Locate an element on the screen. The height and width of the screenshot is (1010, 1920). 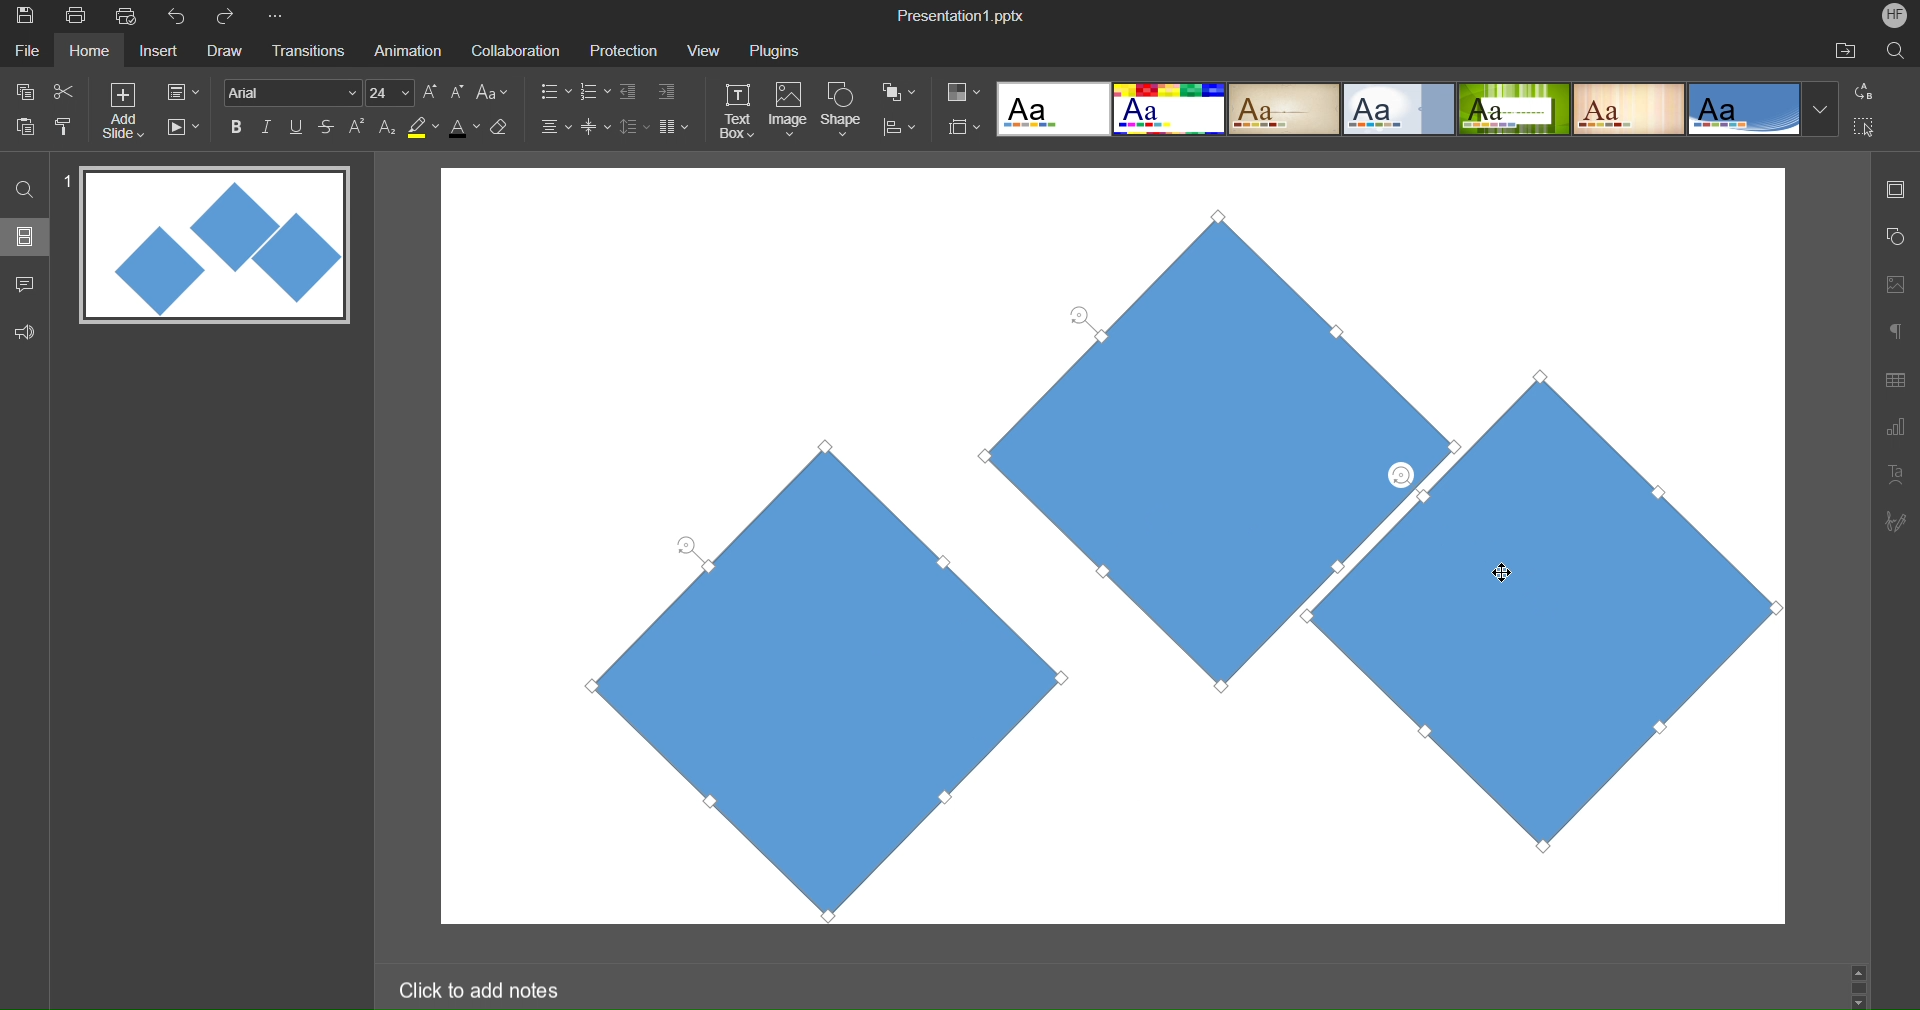
Superscript is located at coordinates (359, 126).